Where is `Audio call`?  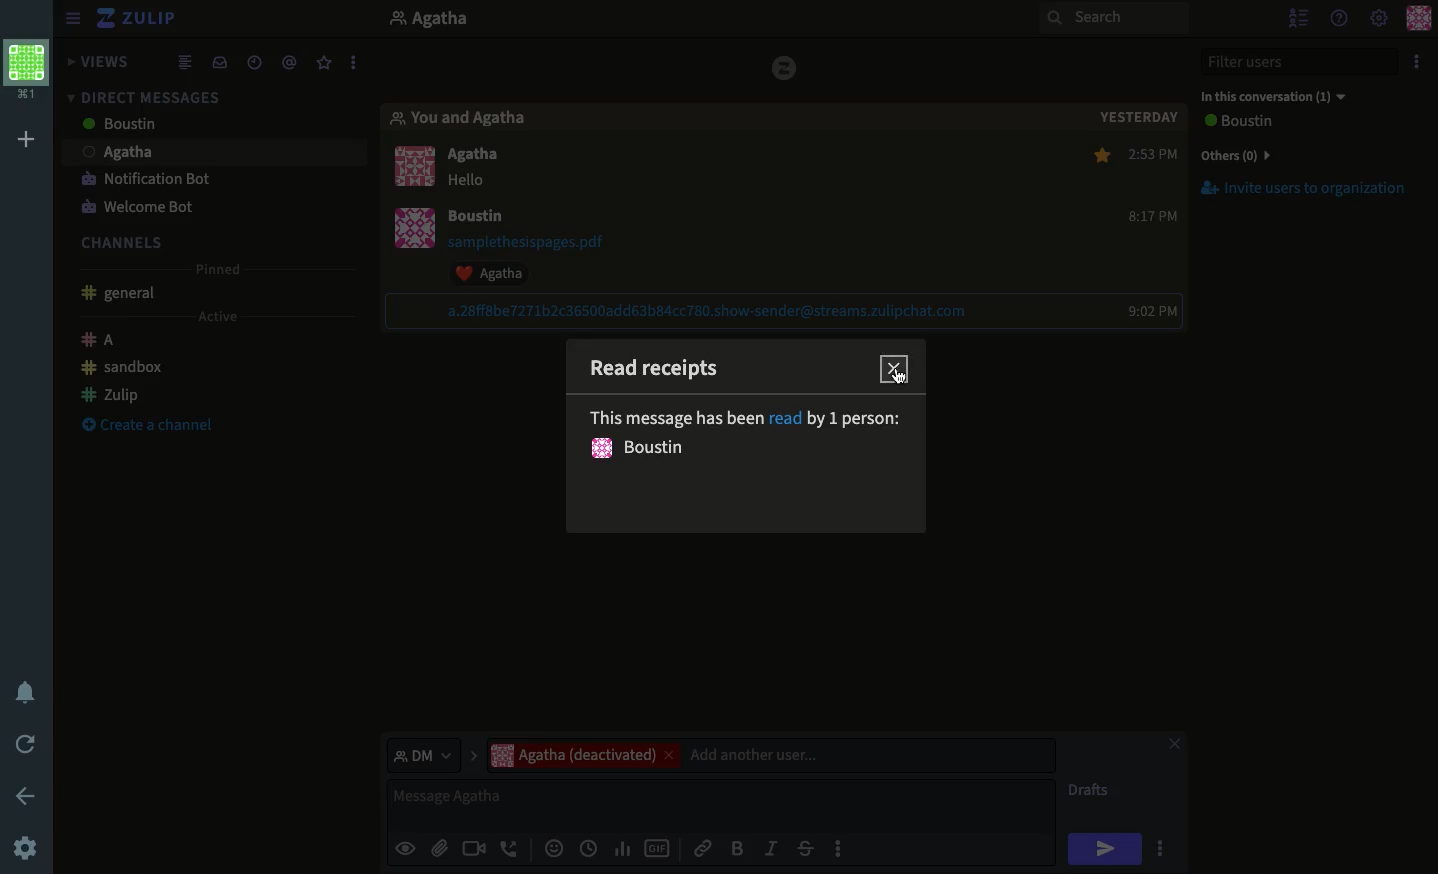 Audio call is located at coordinates (510, 850).